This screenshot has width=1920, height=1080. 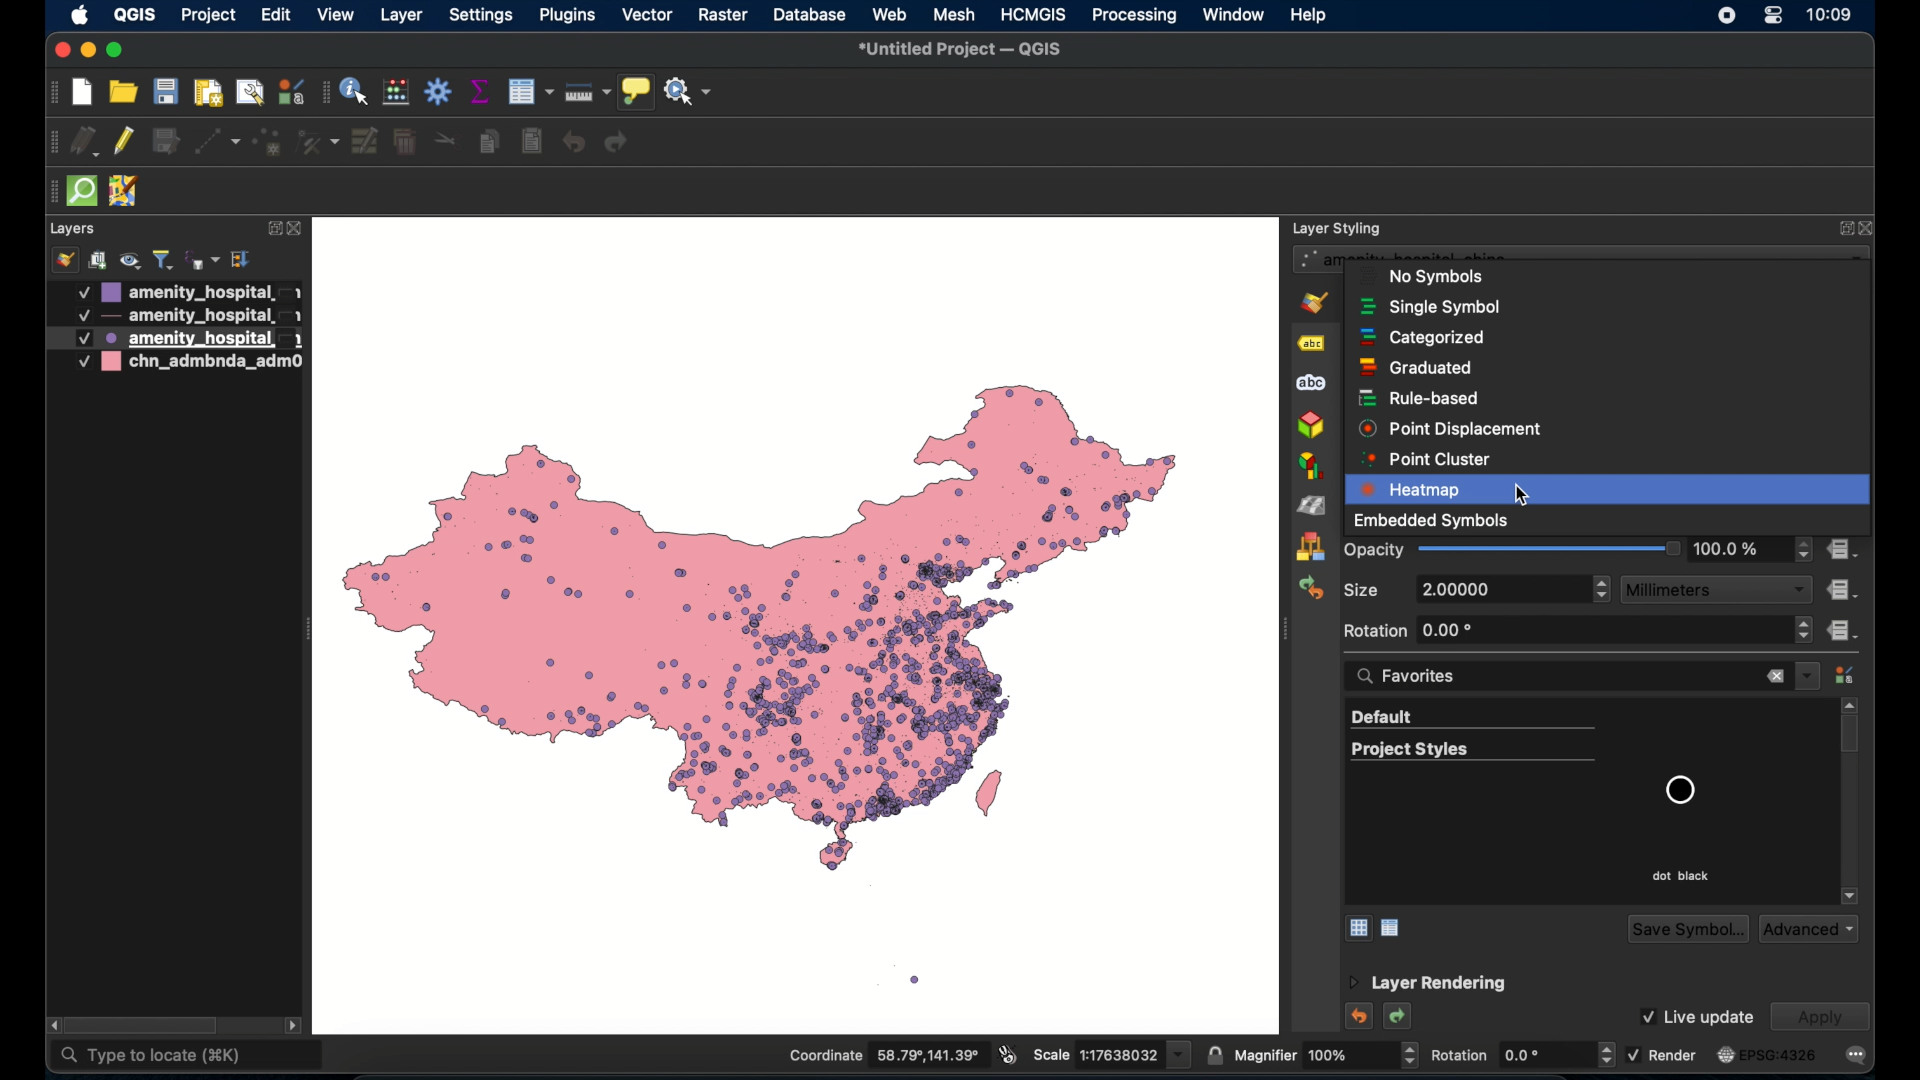 I want to click on web, so click(x=891, y=14).